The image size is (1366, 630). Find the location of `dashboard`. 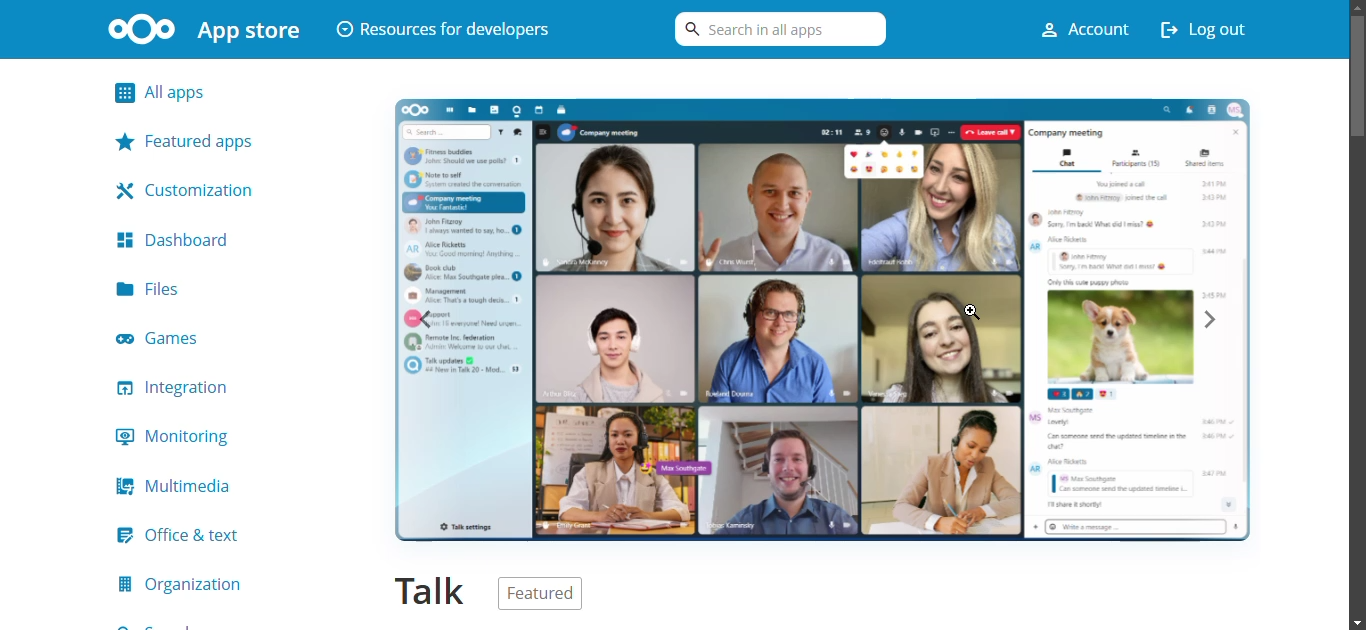

dashboard is located at coordinates (177, 239).